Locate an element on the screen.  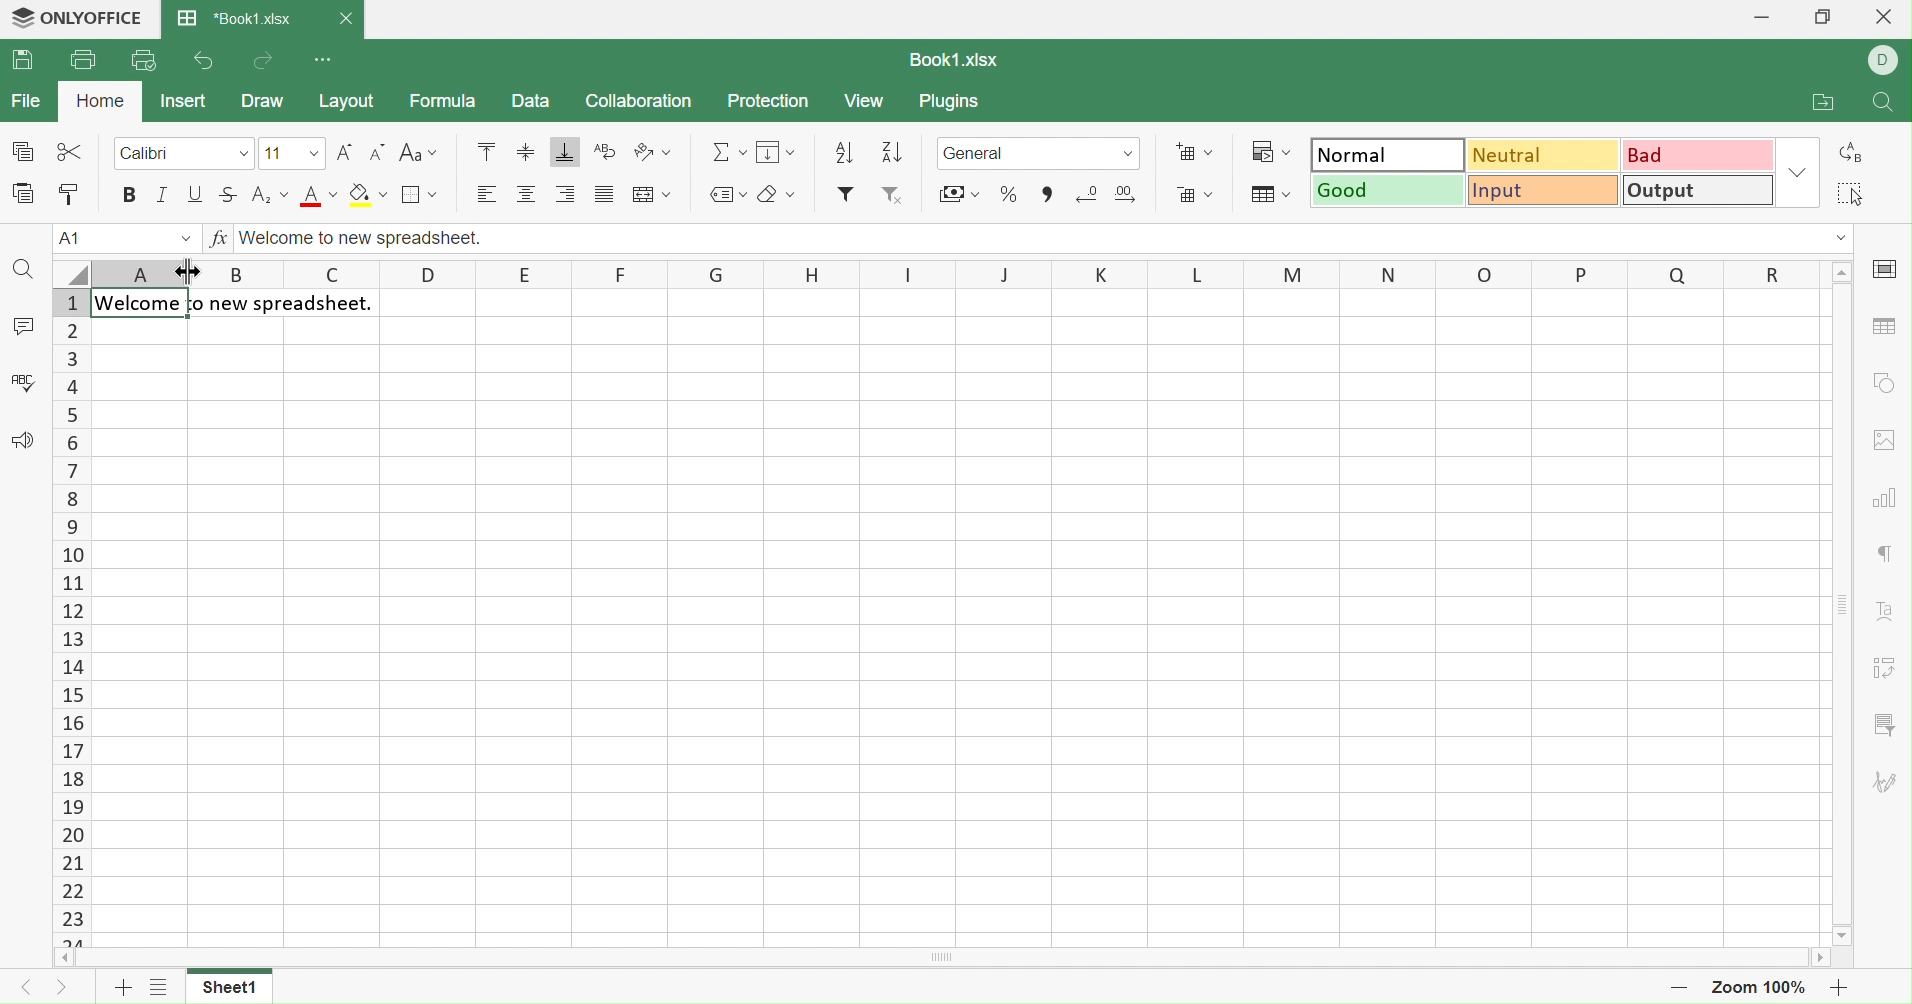
Home is located at coordinates (99, 100).